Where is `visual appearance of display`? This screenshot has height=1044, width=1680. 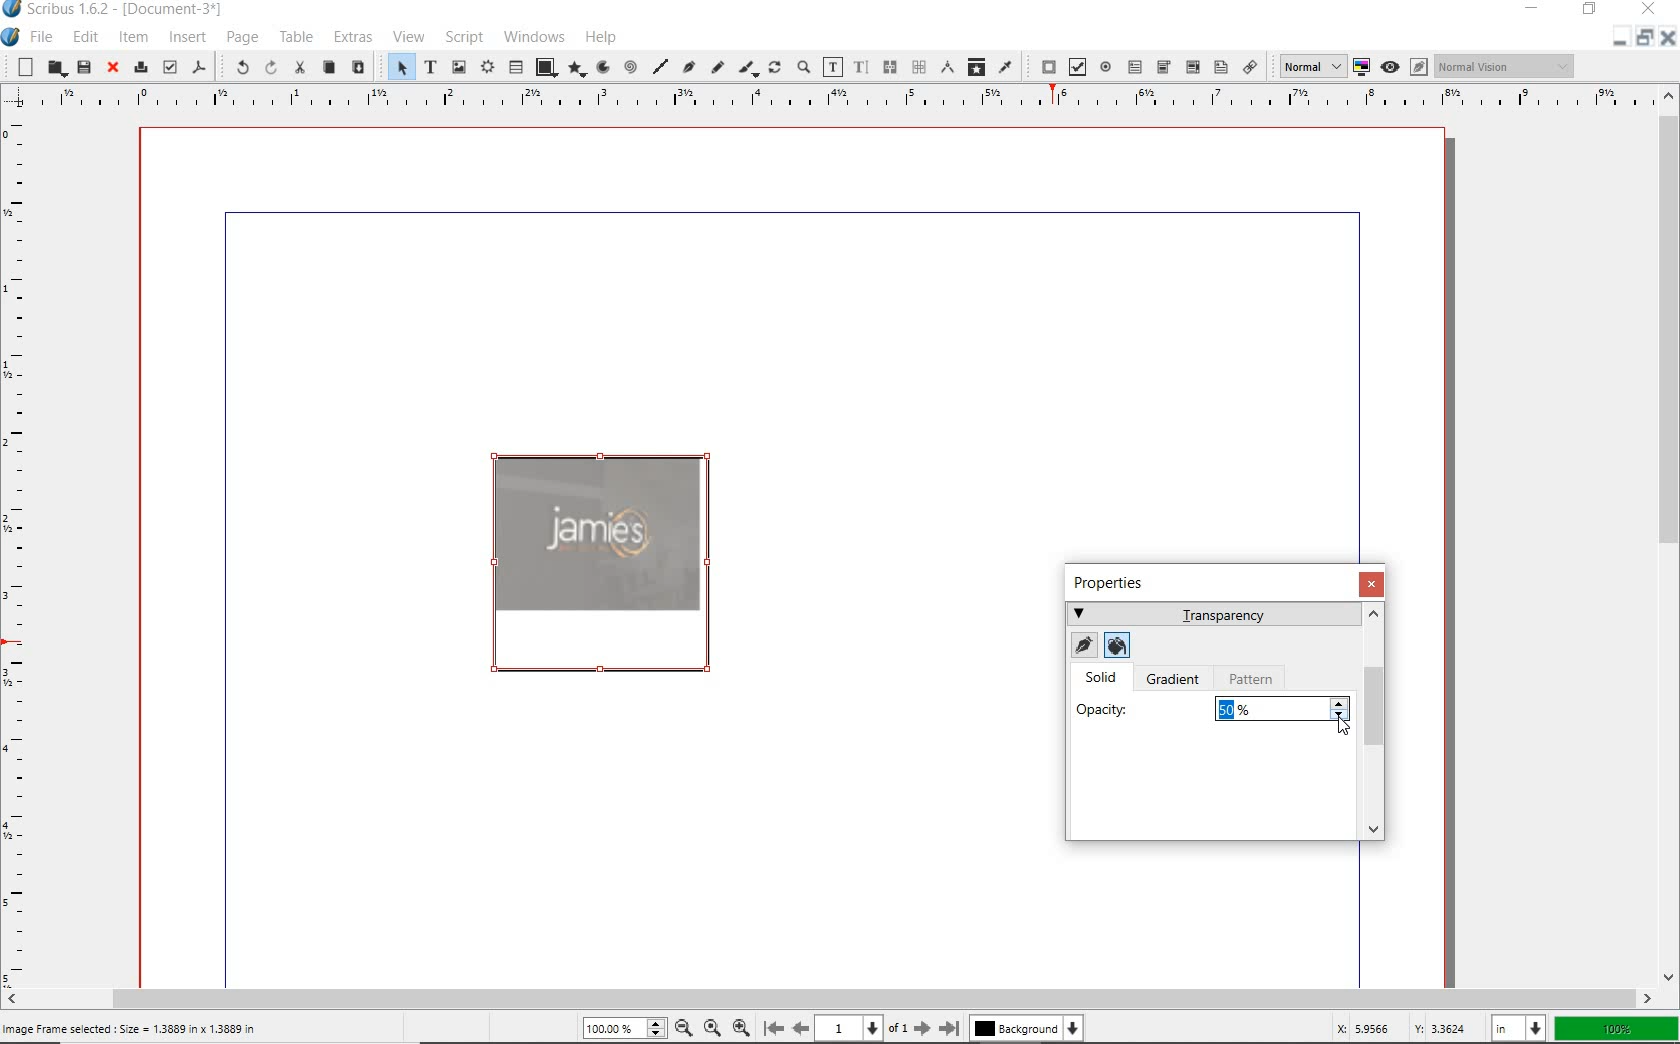 visual appearance of display is located at coordinates (1506, 66).